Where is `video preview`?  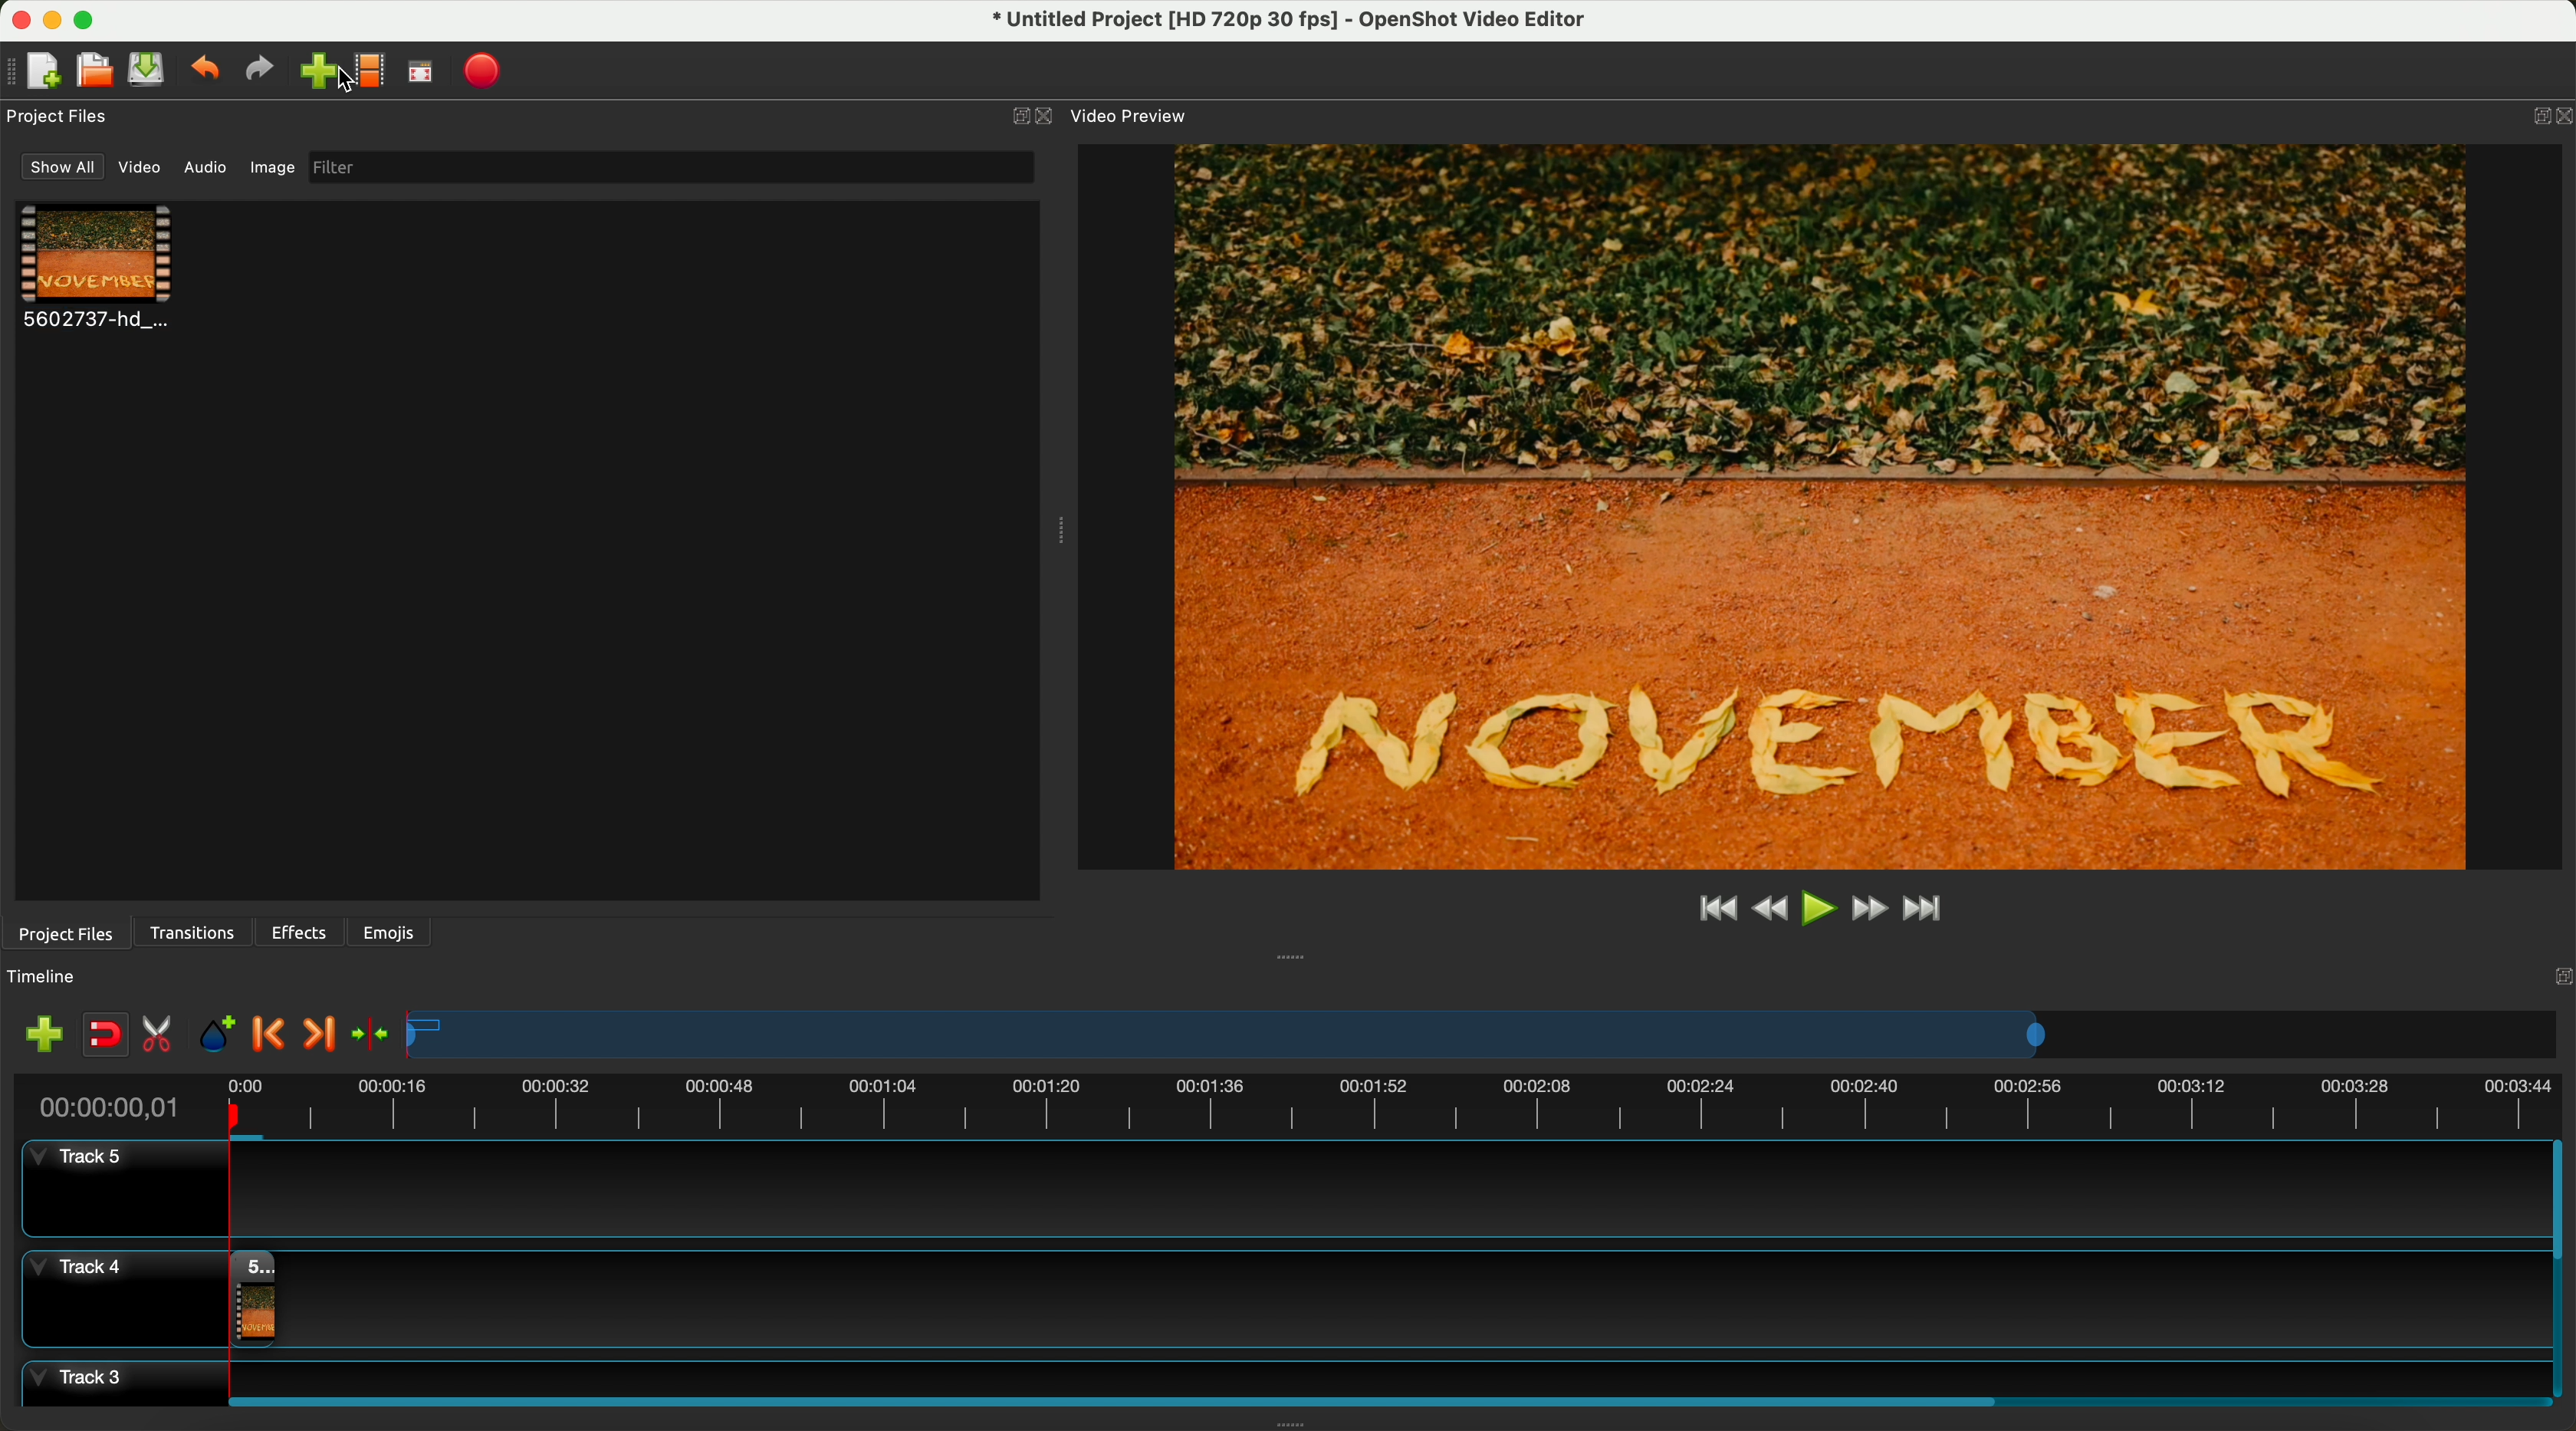
video preview is located at coordinates (1127, 116).